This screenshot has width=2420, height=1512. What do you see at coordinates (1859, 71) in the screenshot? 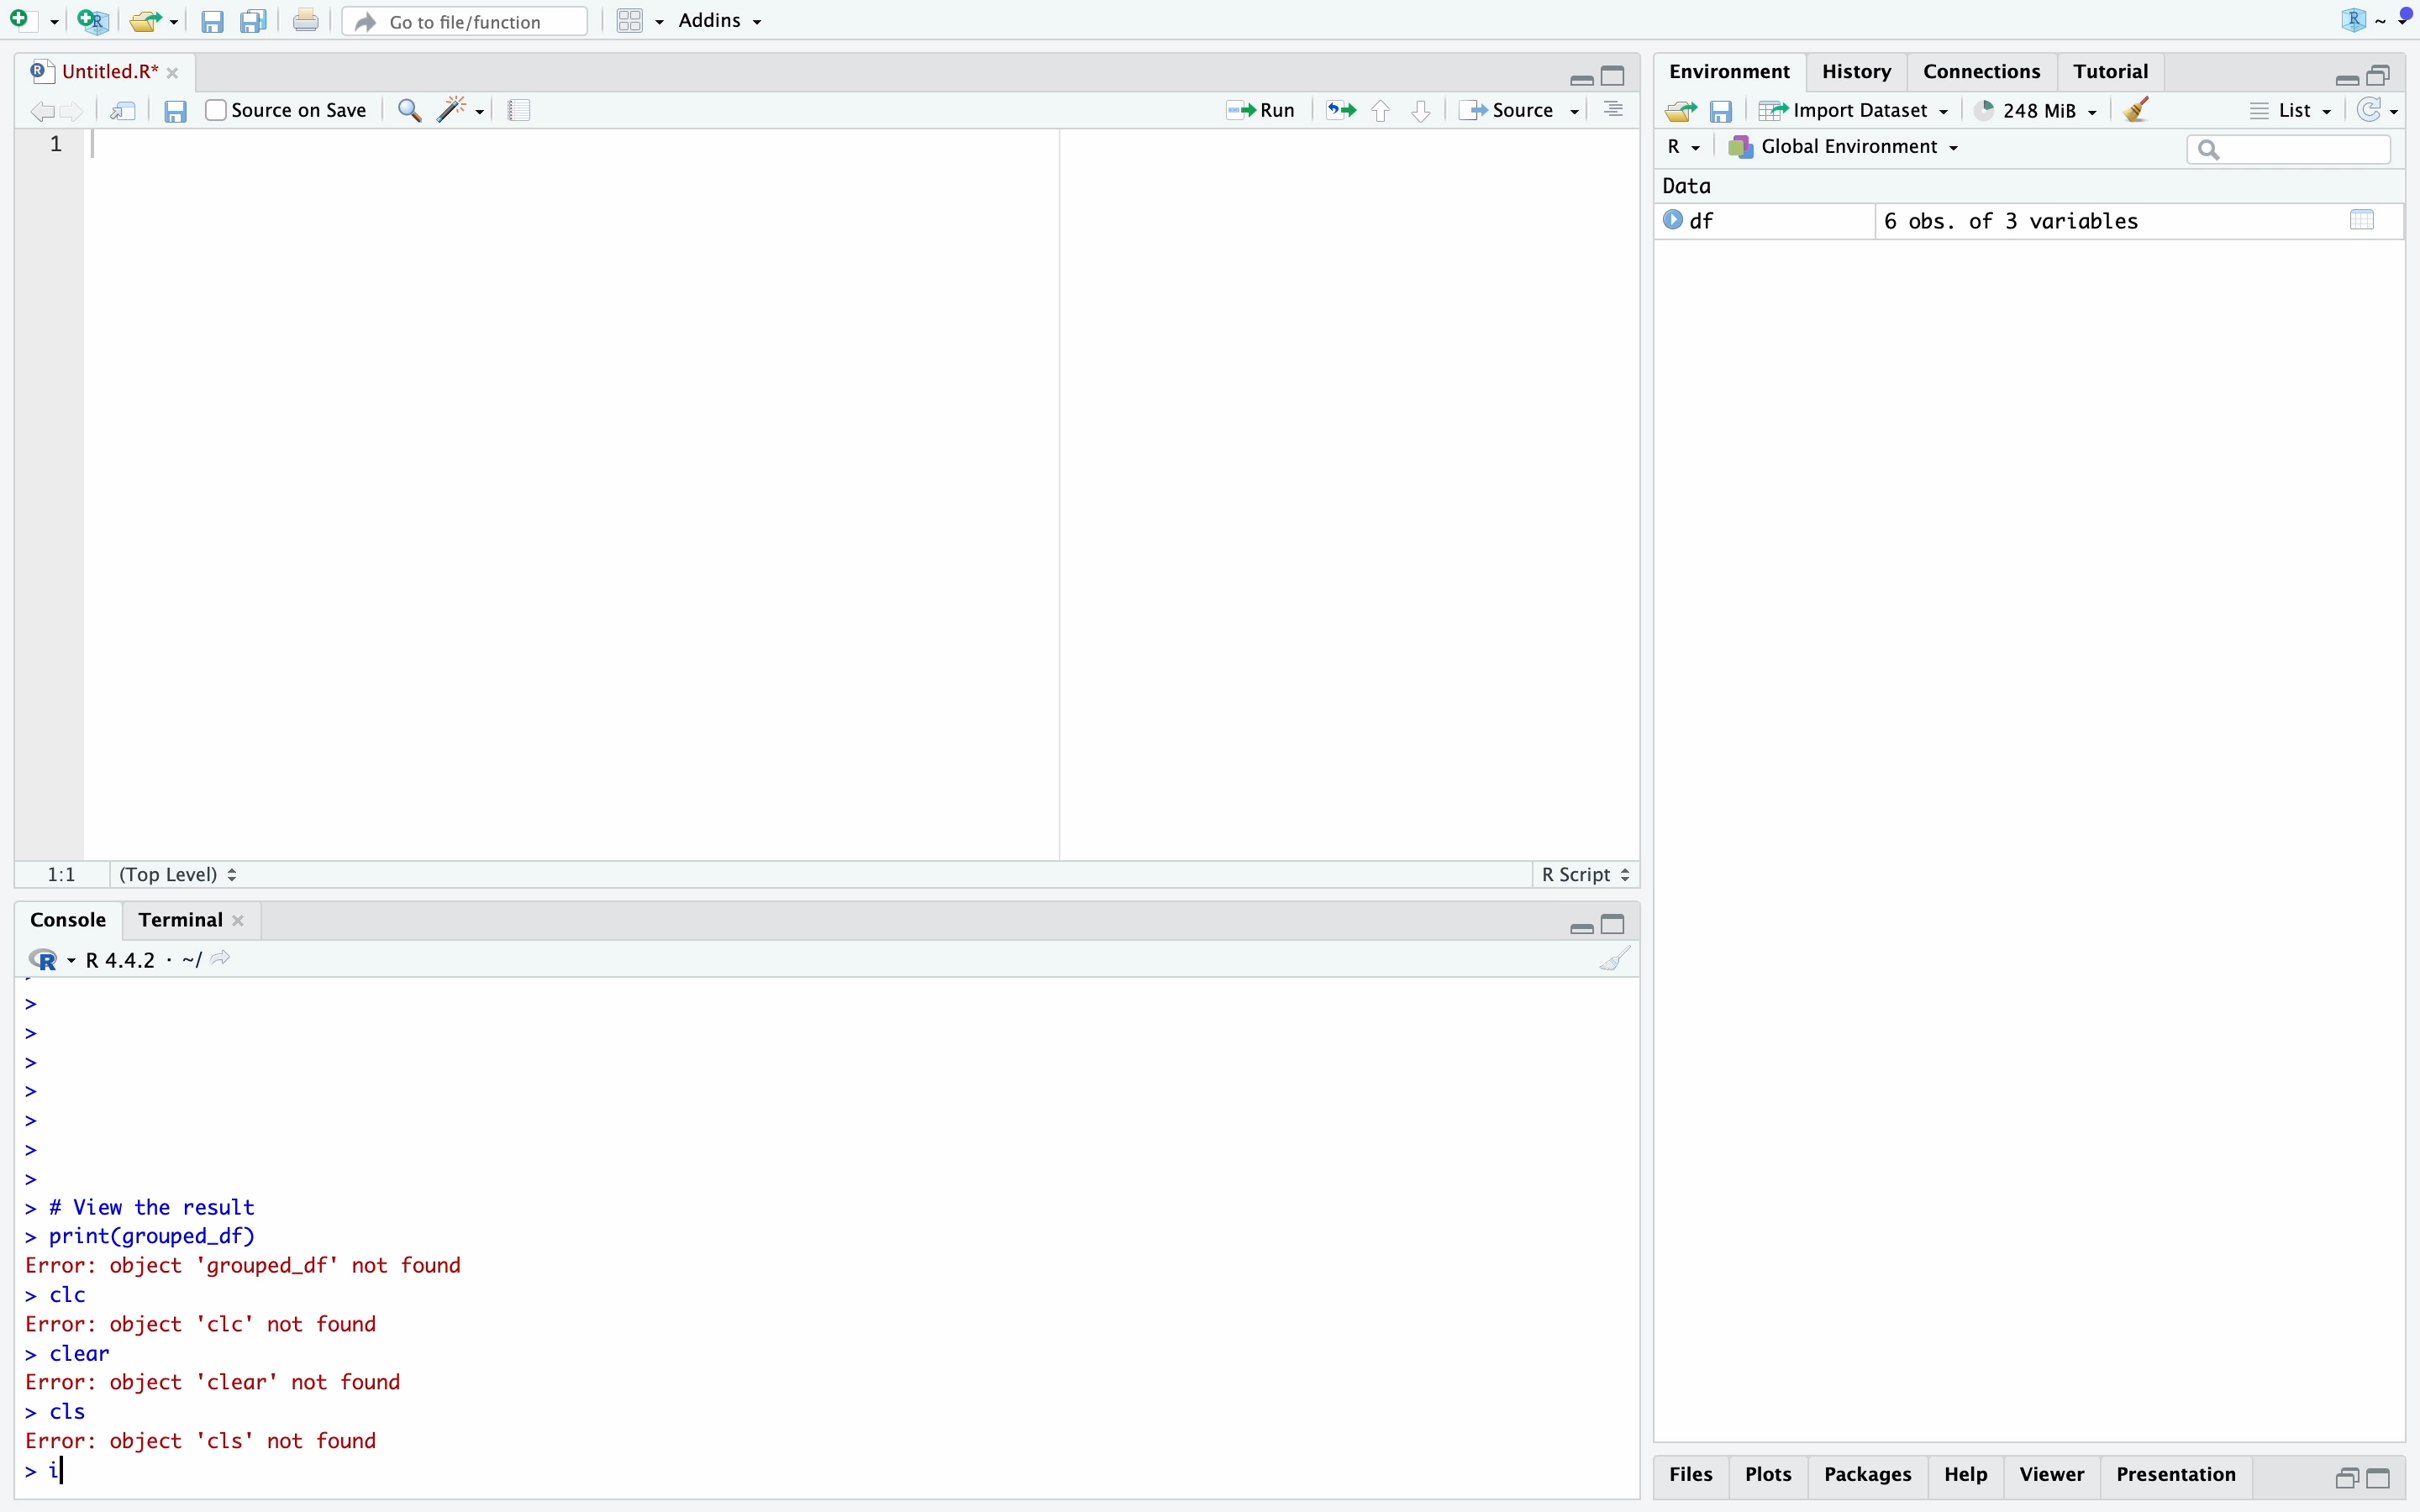
I see `History` at bounding box center [1859, 71].